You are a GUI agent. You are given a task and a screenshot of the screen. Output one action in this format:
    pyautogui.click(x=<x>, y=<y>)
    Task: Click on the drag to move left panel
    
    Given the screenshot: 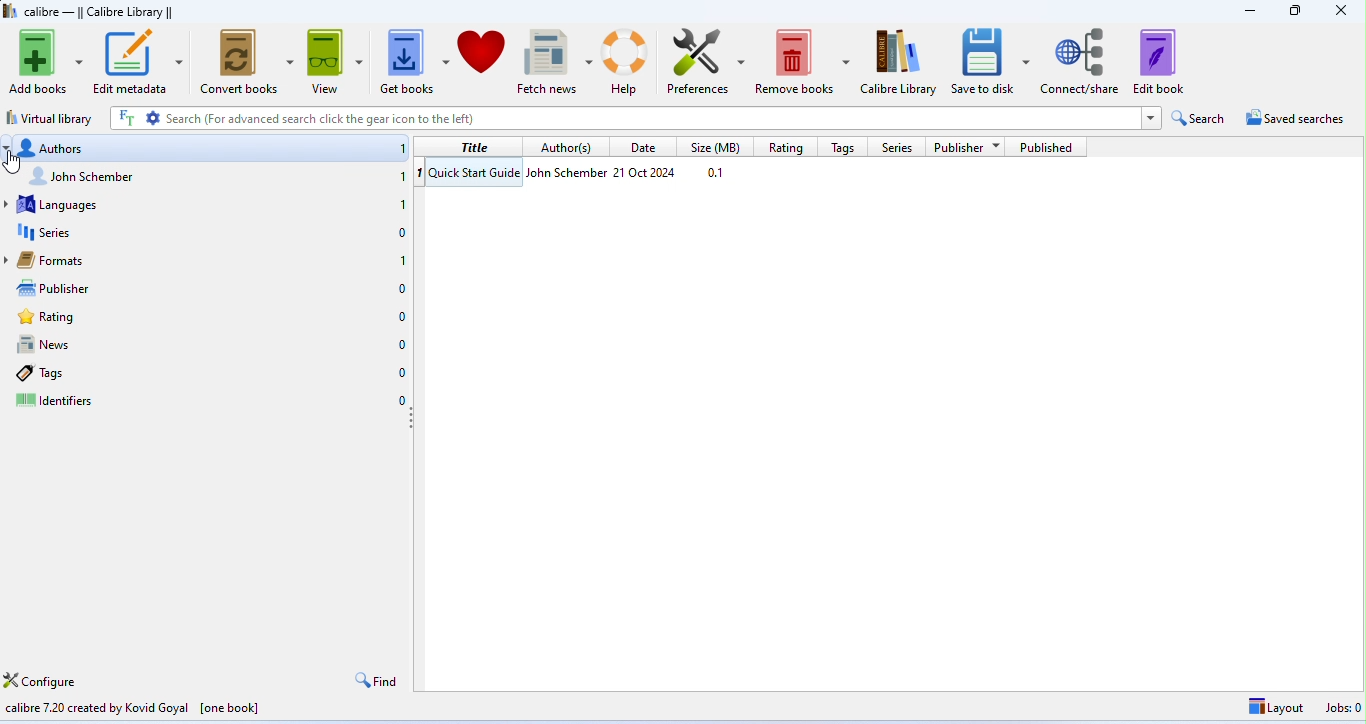 What is the action you would take?
    pyautogui.click(x=414, y=426)
    